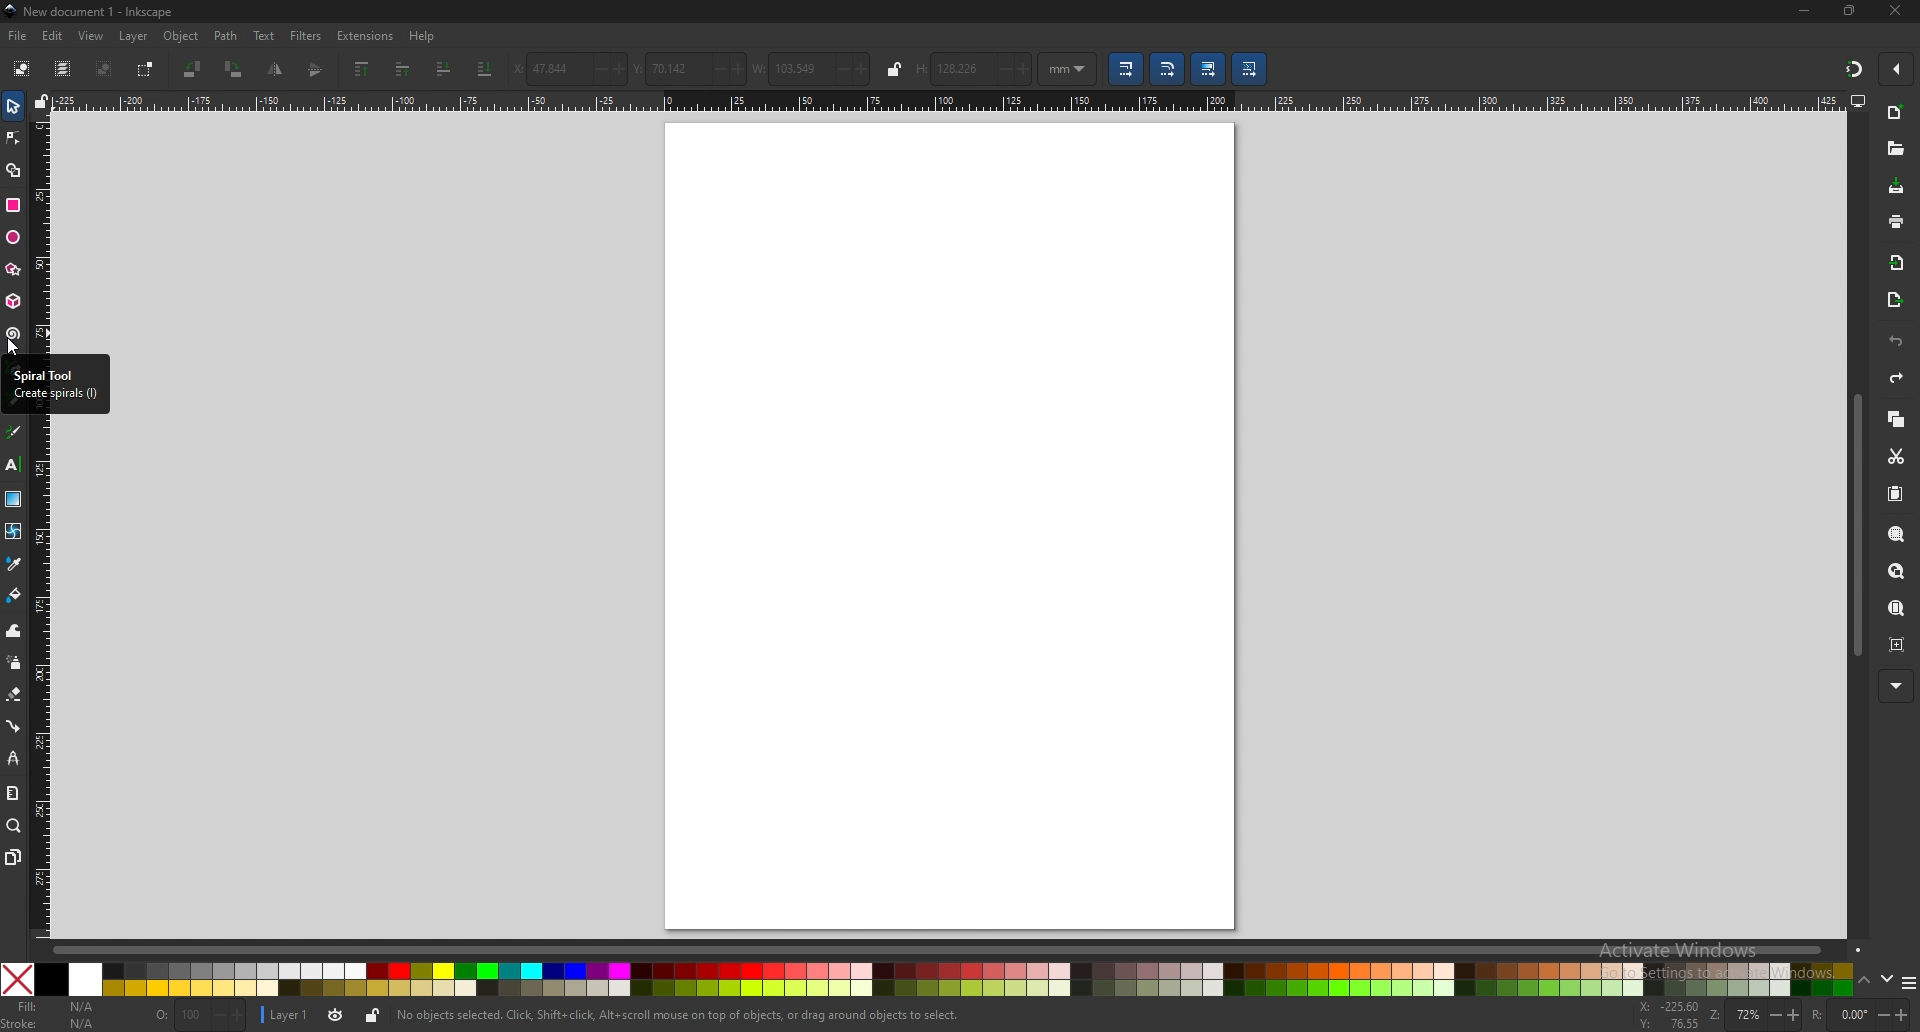  What do you see at coordinates (1896, 341) in the screenshot?
I see `undo` at bounding box center [1896, 341].